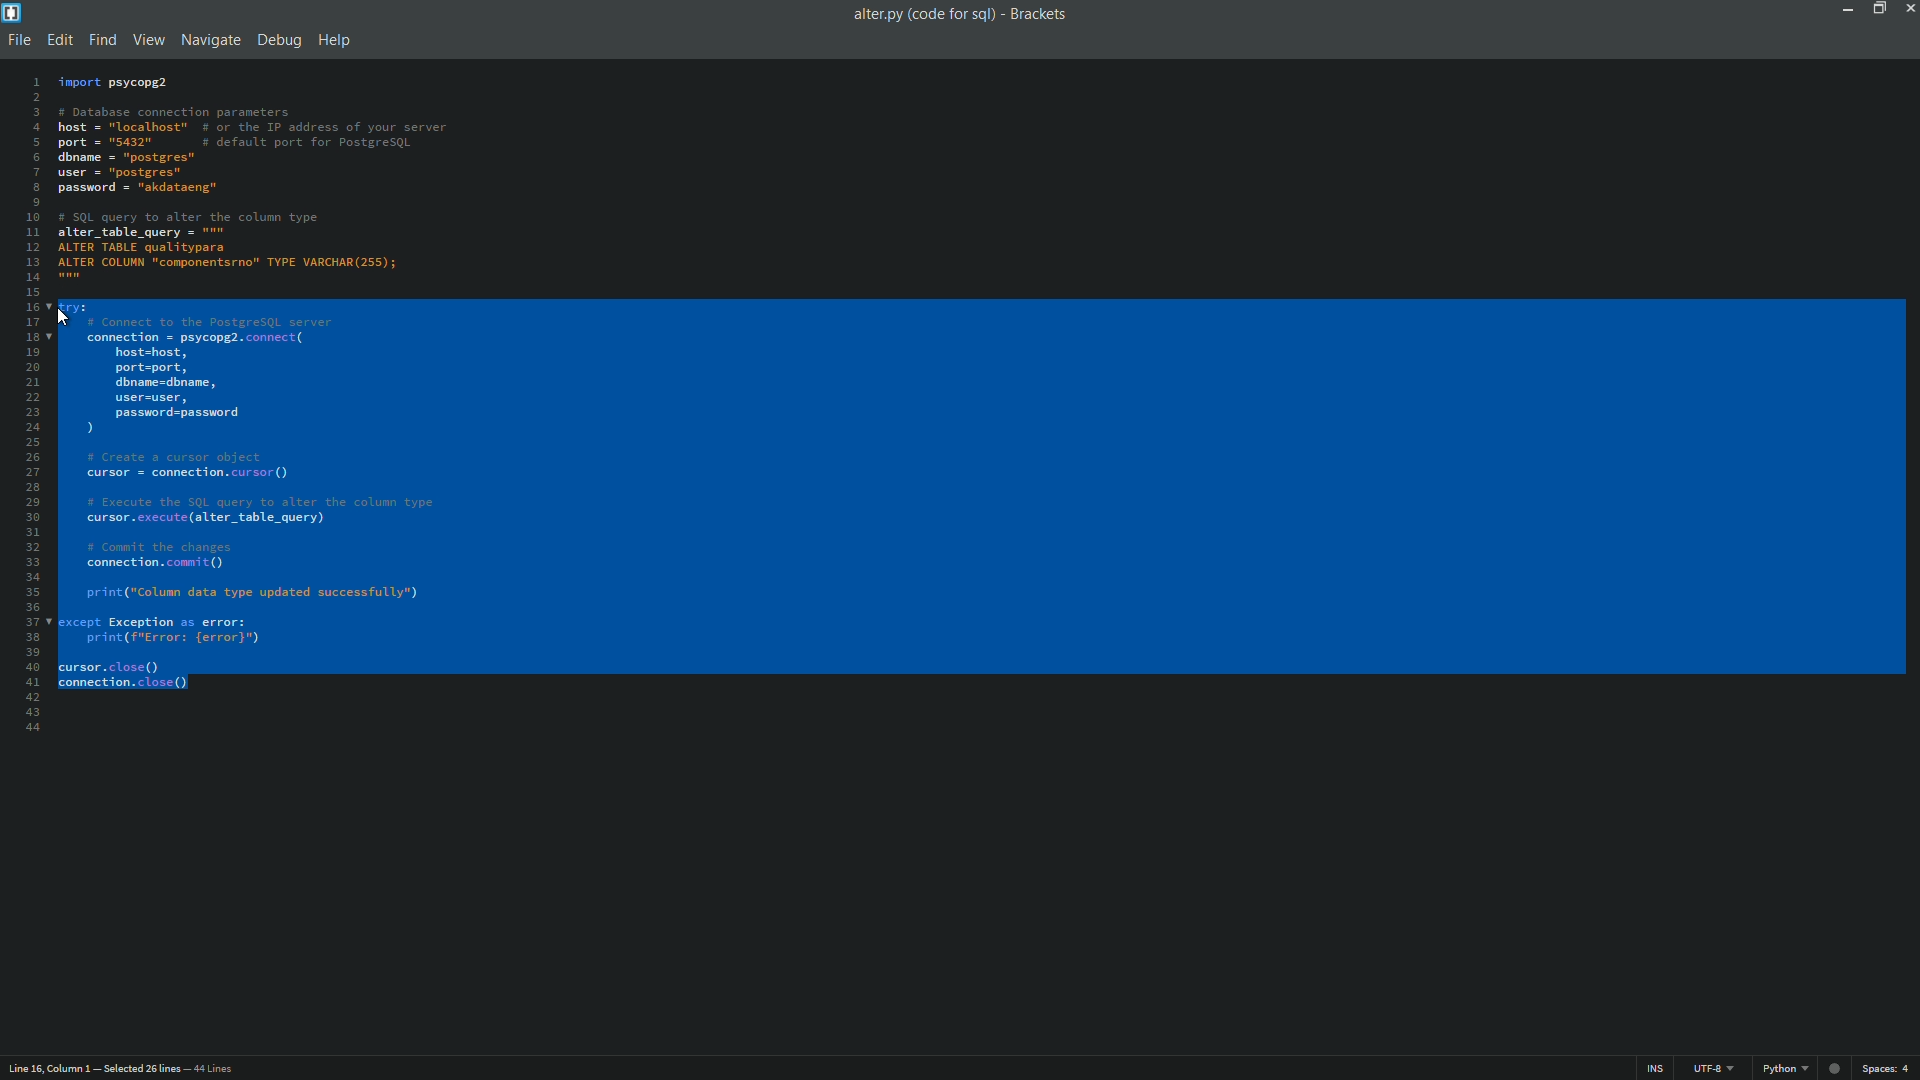 The height and width of the screenshot is (1080, 1920). Describe the element at coordinates (335, 40) in the screenshot. I see `help menu` at that location.